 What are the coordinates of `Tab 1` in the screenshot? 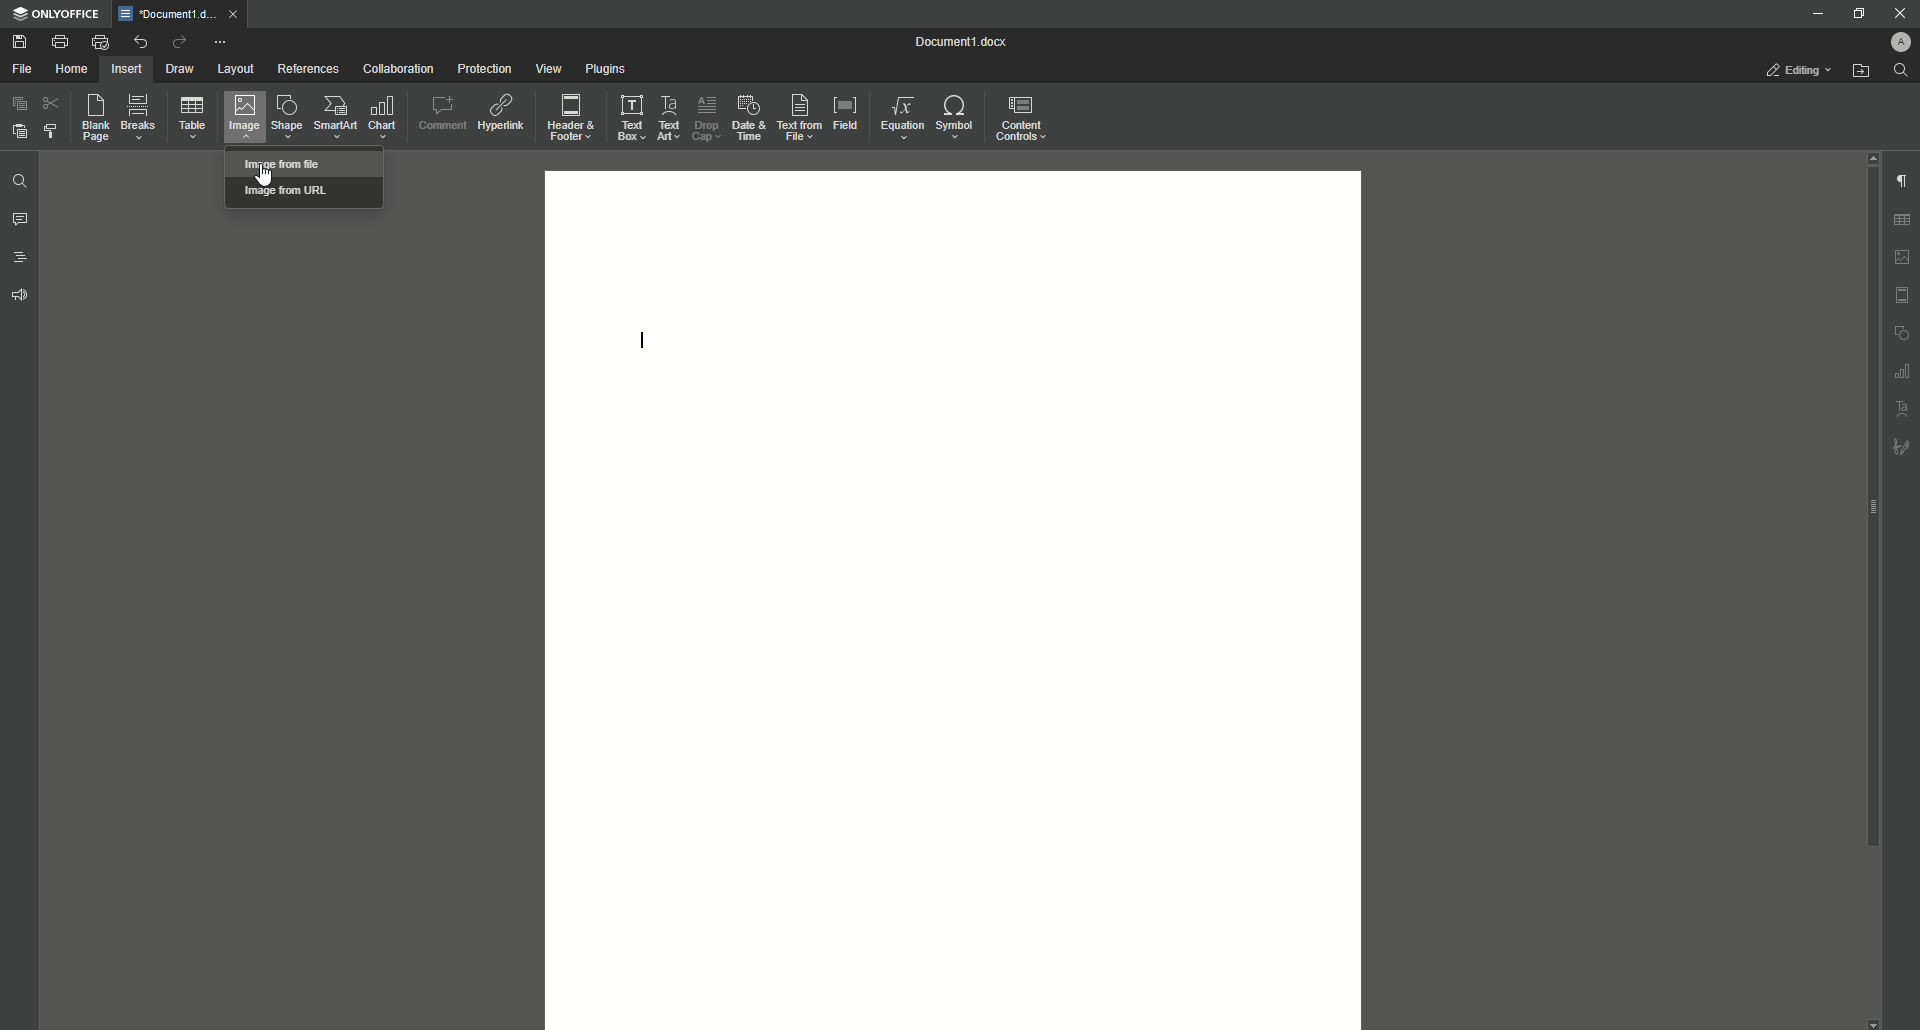 It's located at (185, 14).